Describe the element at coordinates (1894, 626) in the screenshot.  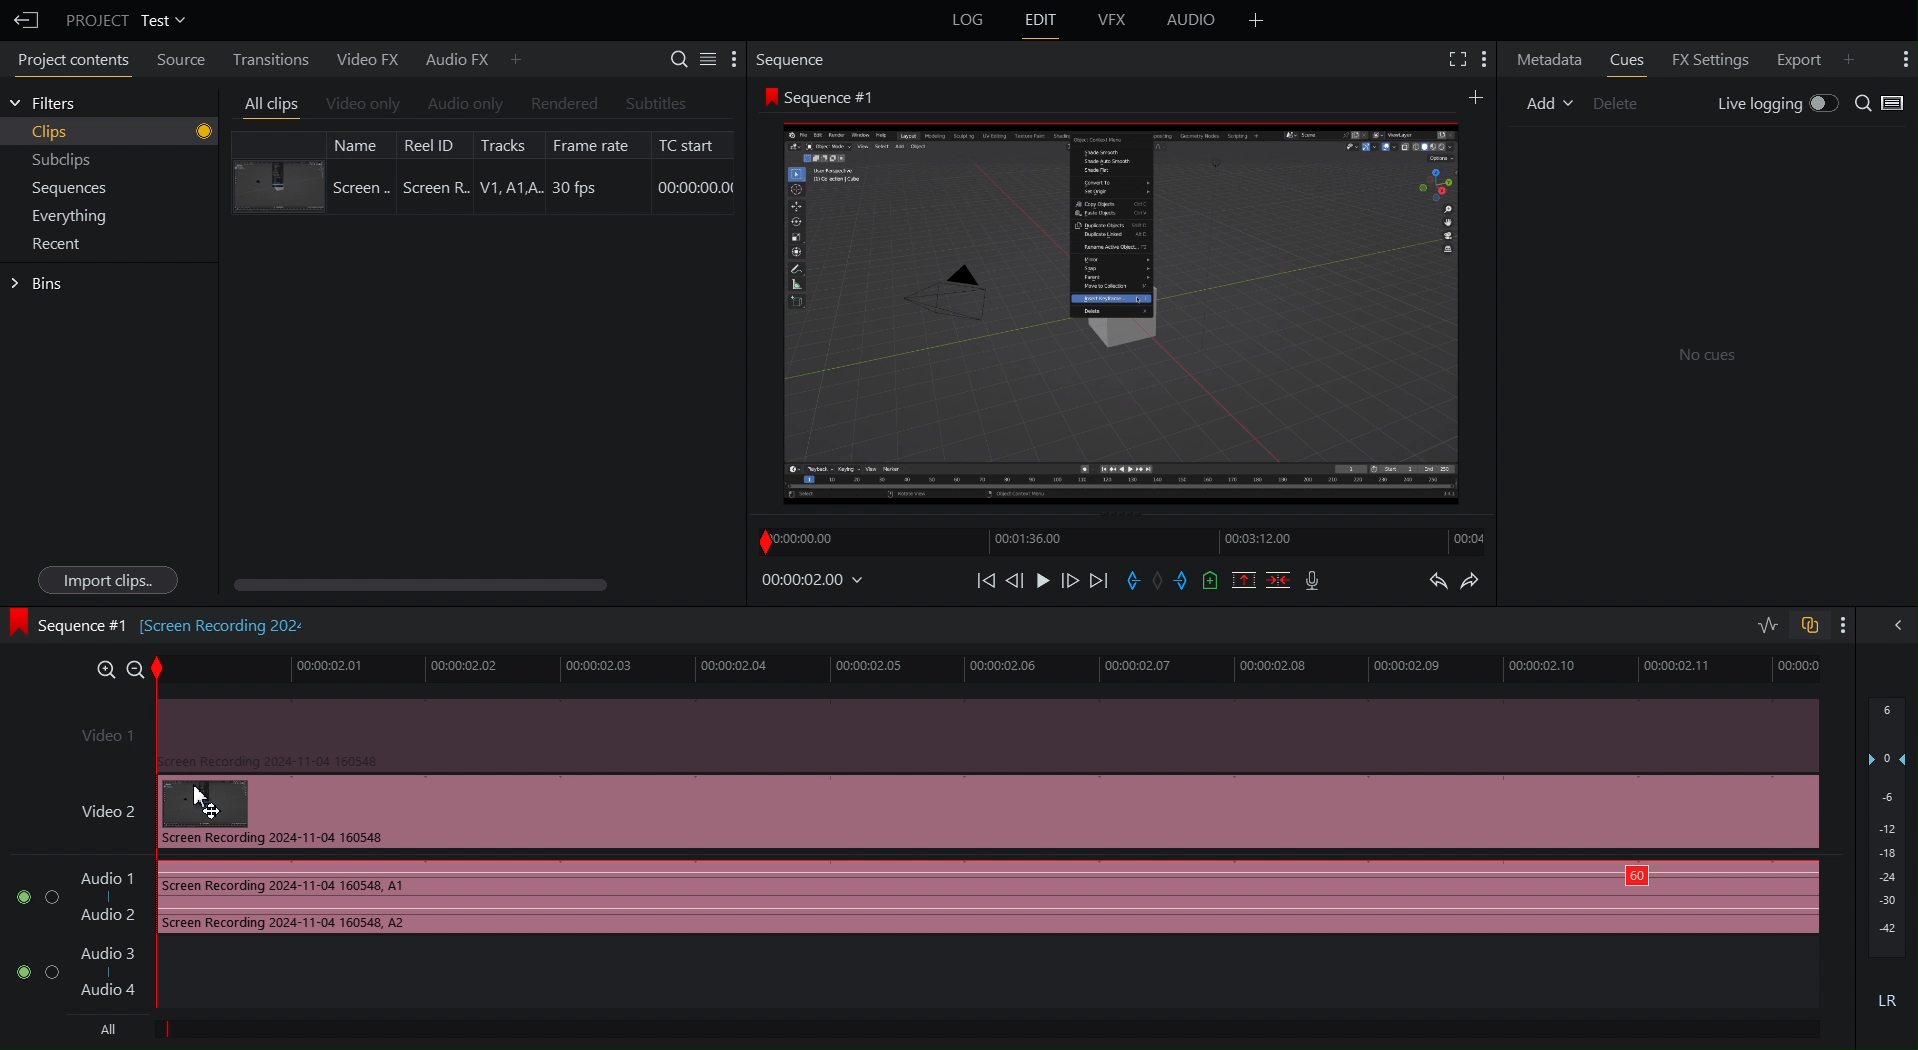
I see `Hide` at that location.